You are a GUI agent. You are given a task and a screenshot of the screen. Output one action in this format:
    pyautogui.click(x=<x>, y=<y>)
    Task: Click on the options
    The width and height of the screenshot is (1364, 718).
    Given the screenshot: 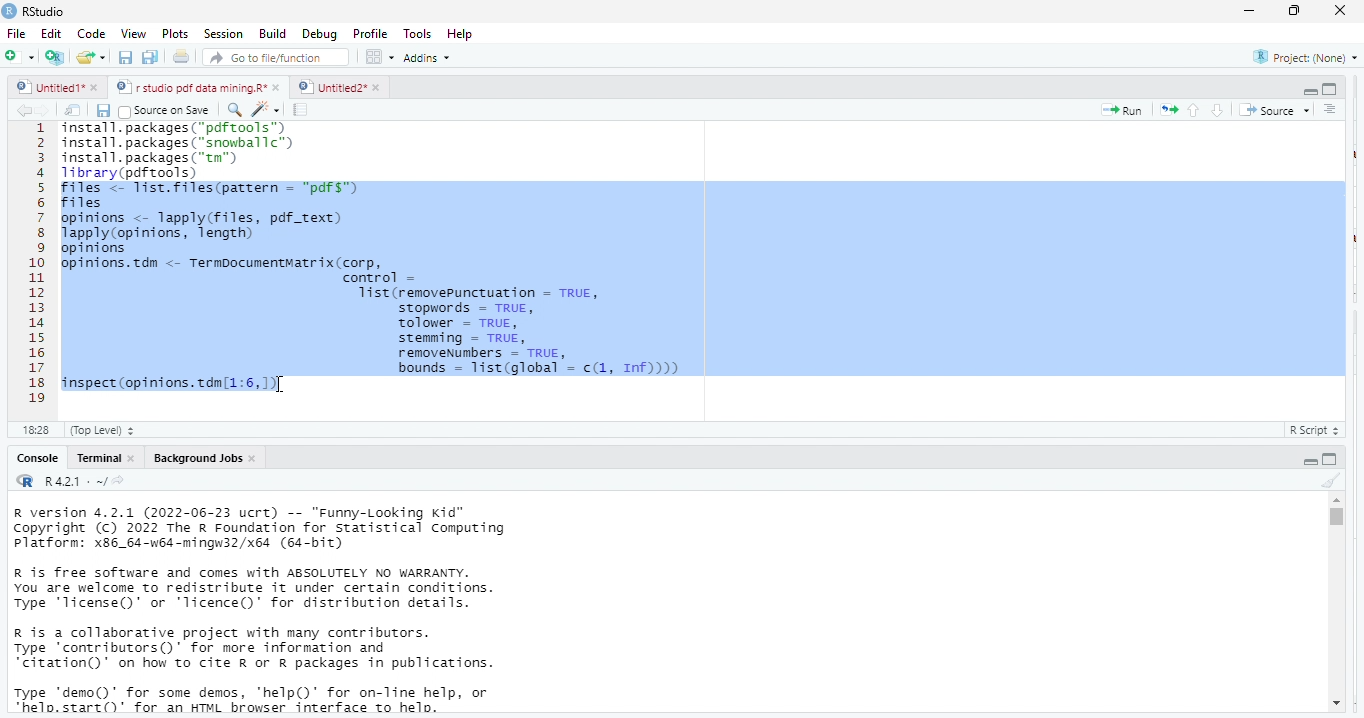 What is the action you would take?
    pyautogui.click(x=381, y=56)
    